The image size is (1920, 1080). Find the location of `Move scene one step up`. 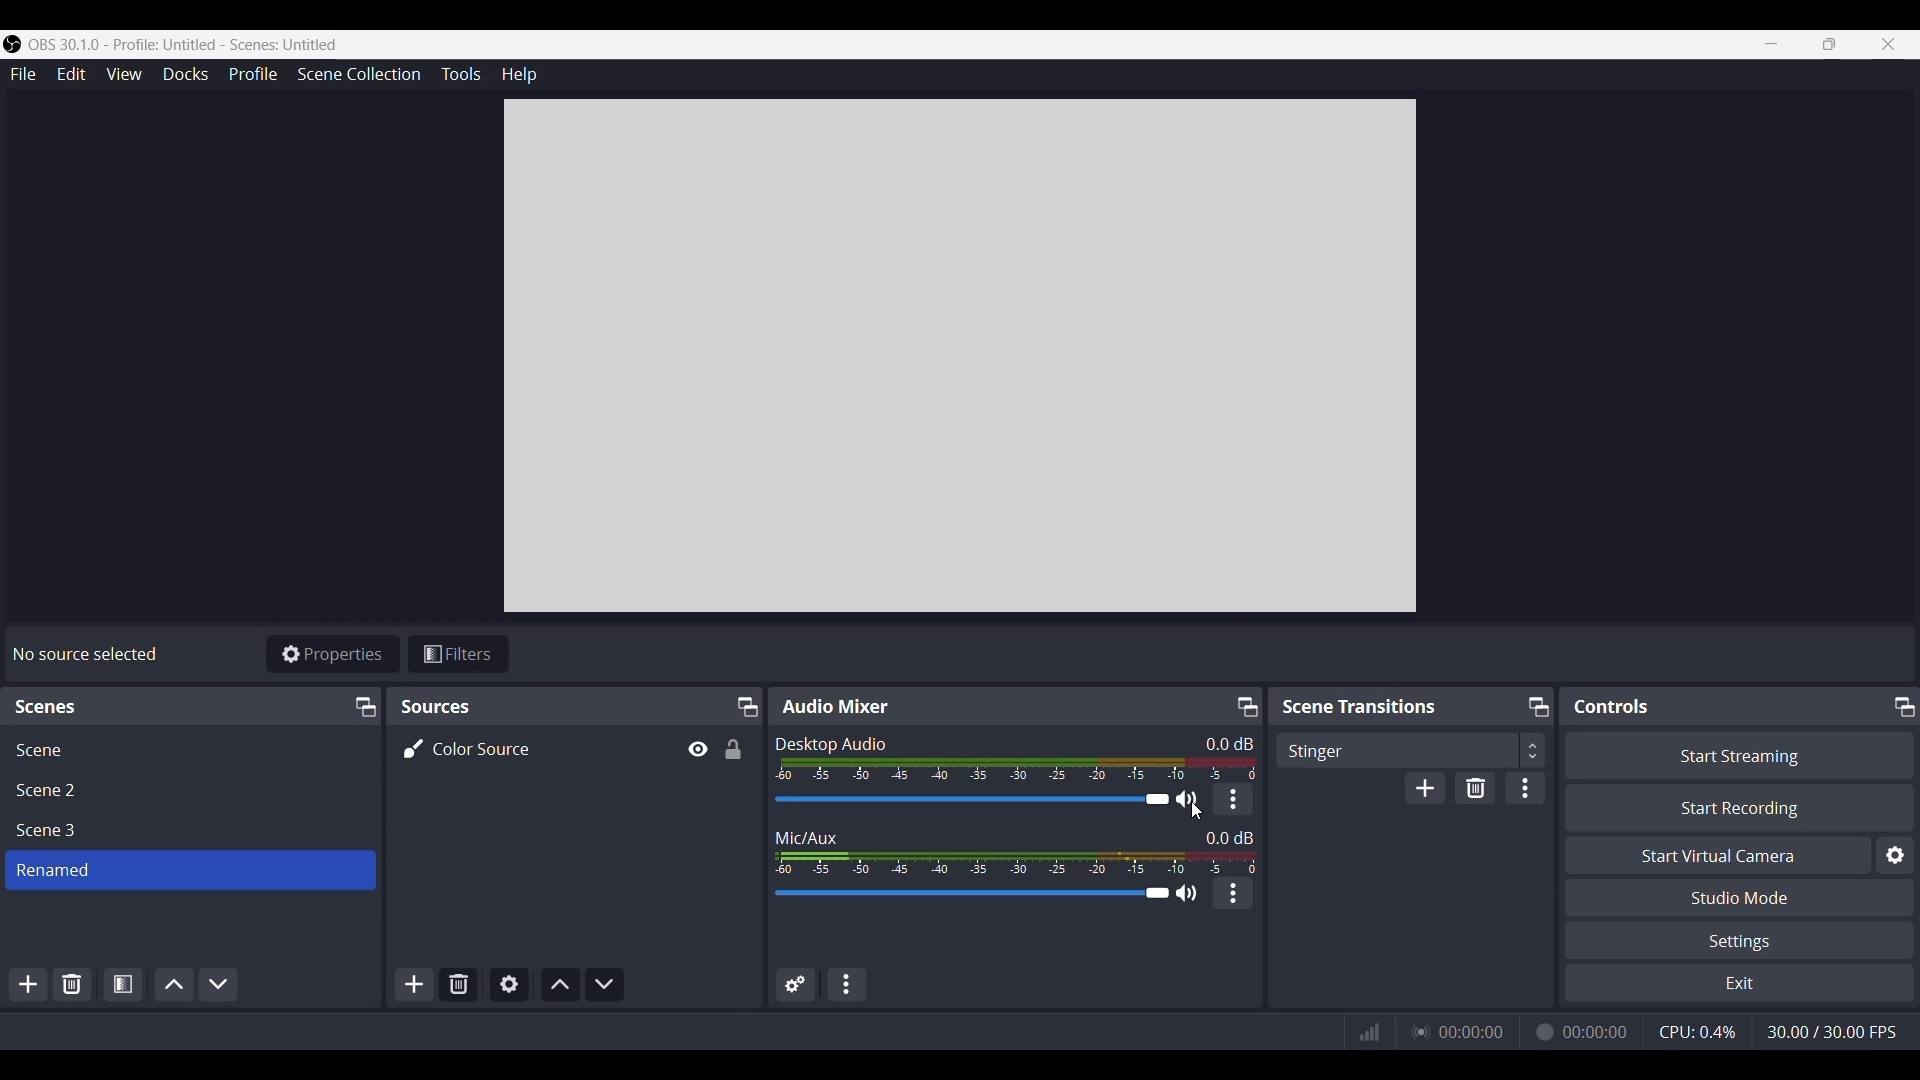

Move scene one step up is located at coordinates (174, 985).